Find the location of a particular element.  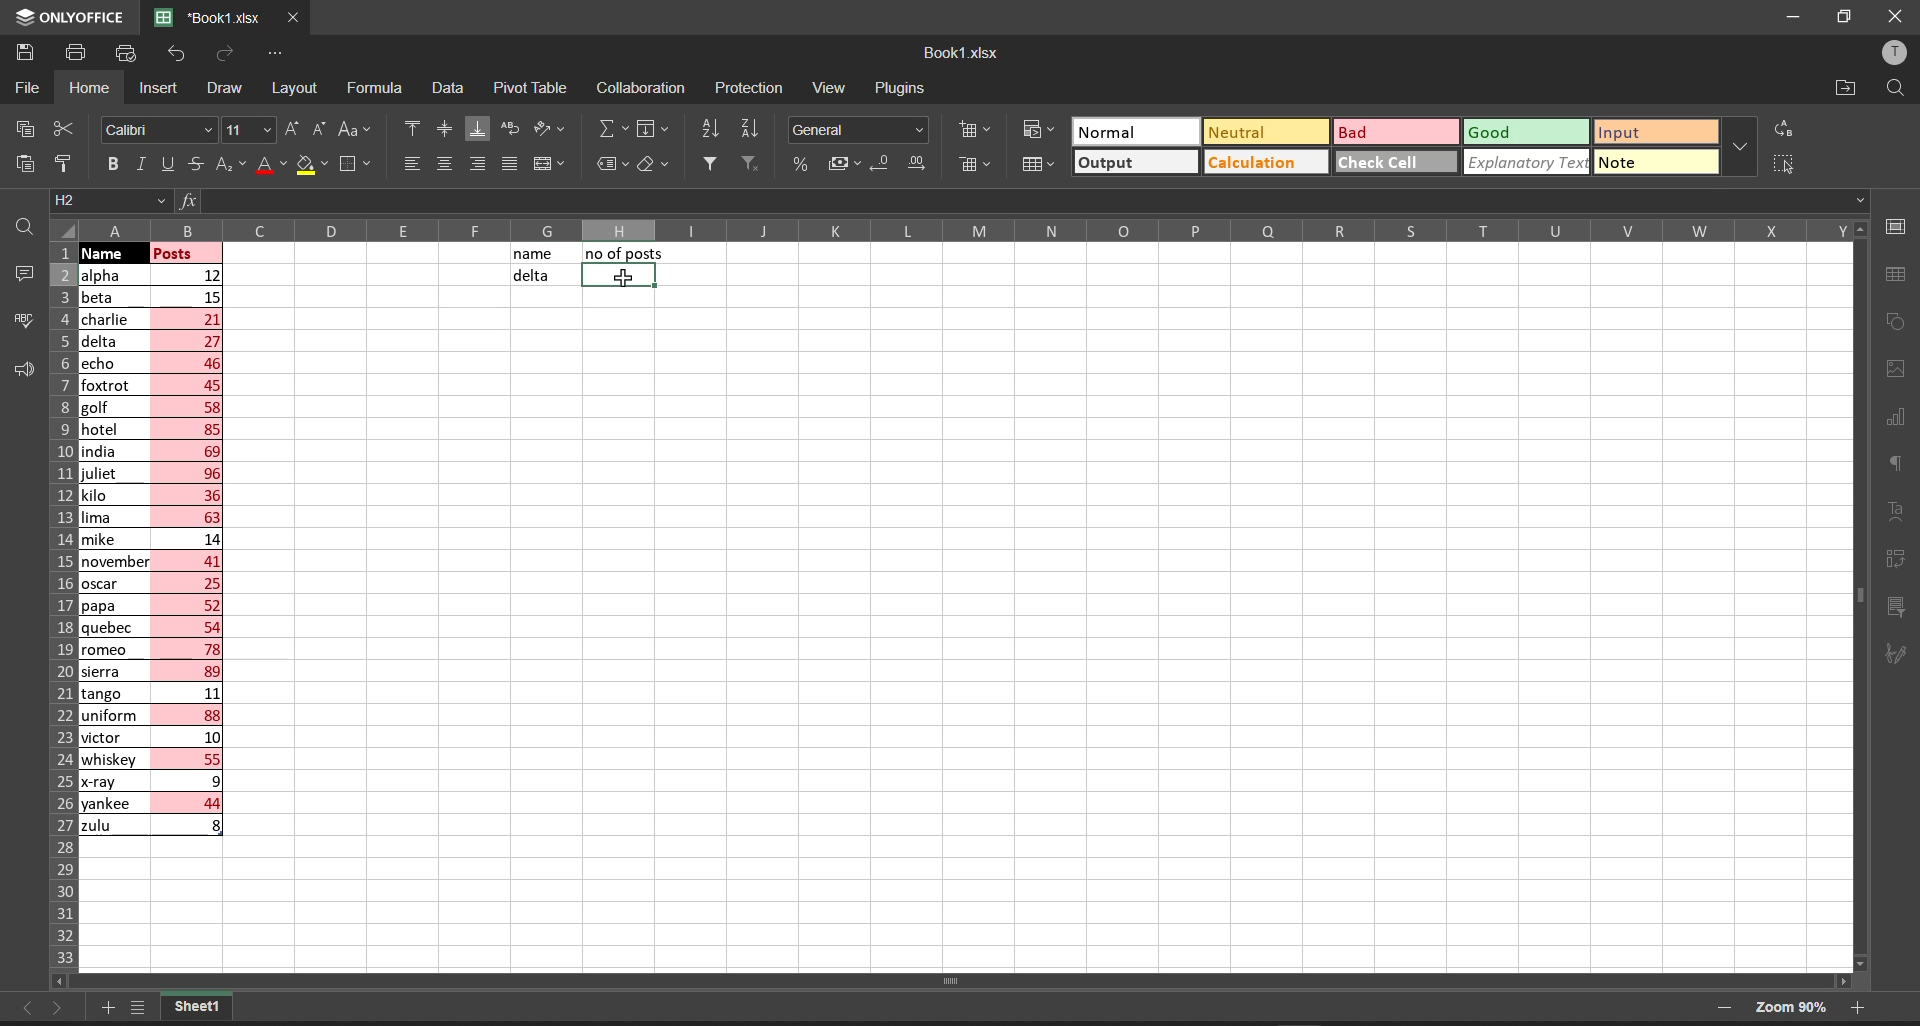

print is located at coordinates (77, 54).